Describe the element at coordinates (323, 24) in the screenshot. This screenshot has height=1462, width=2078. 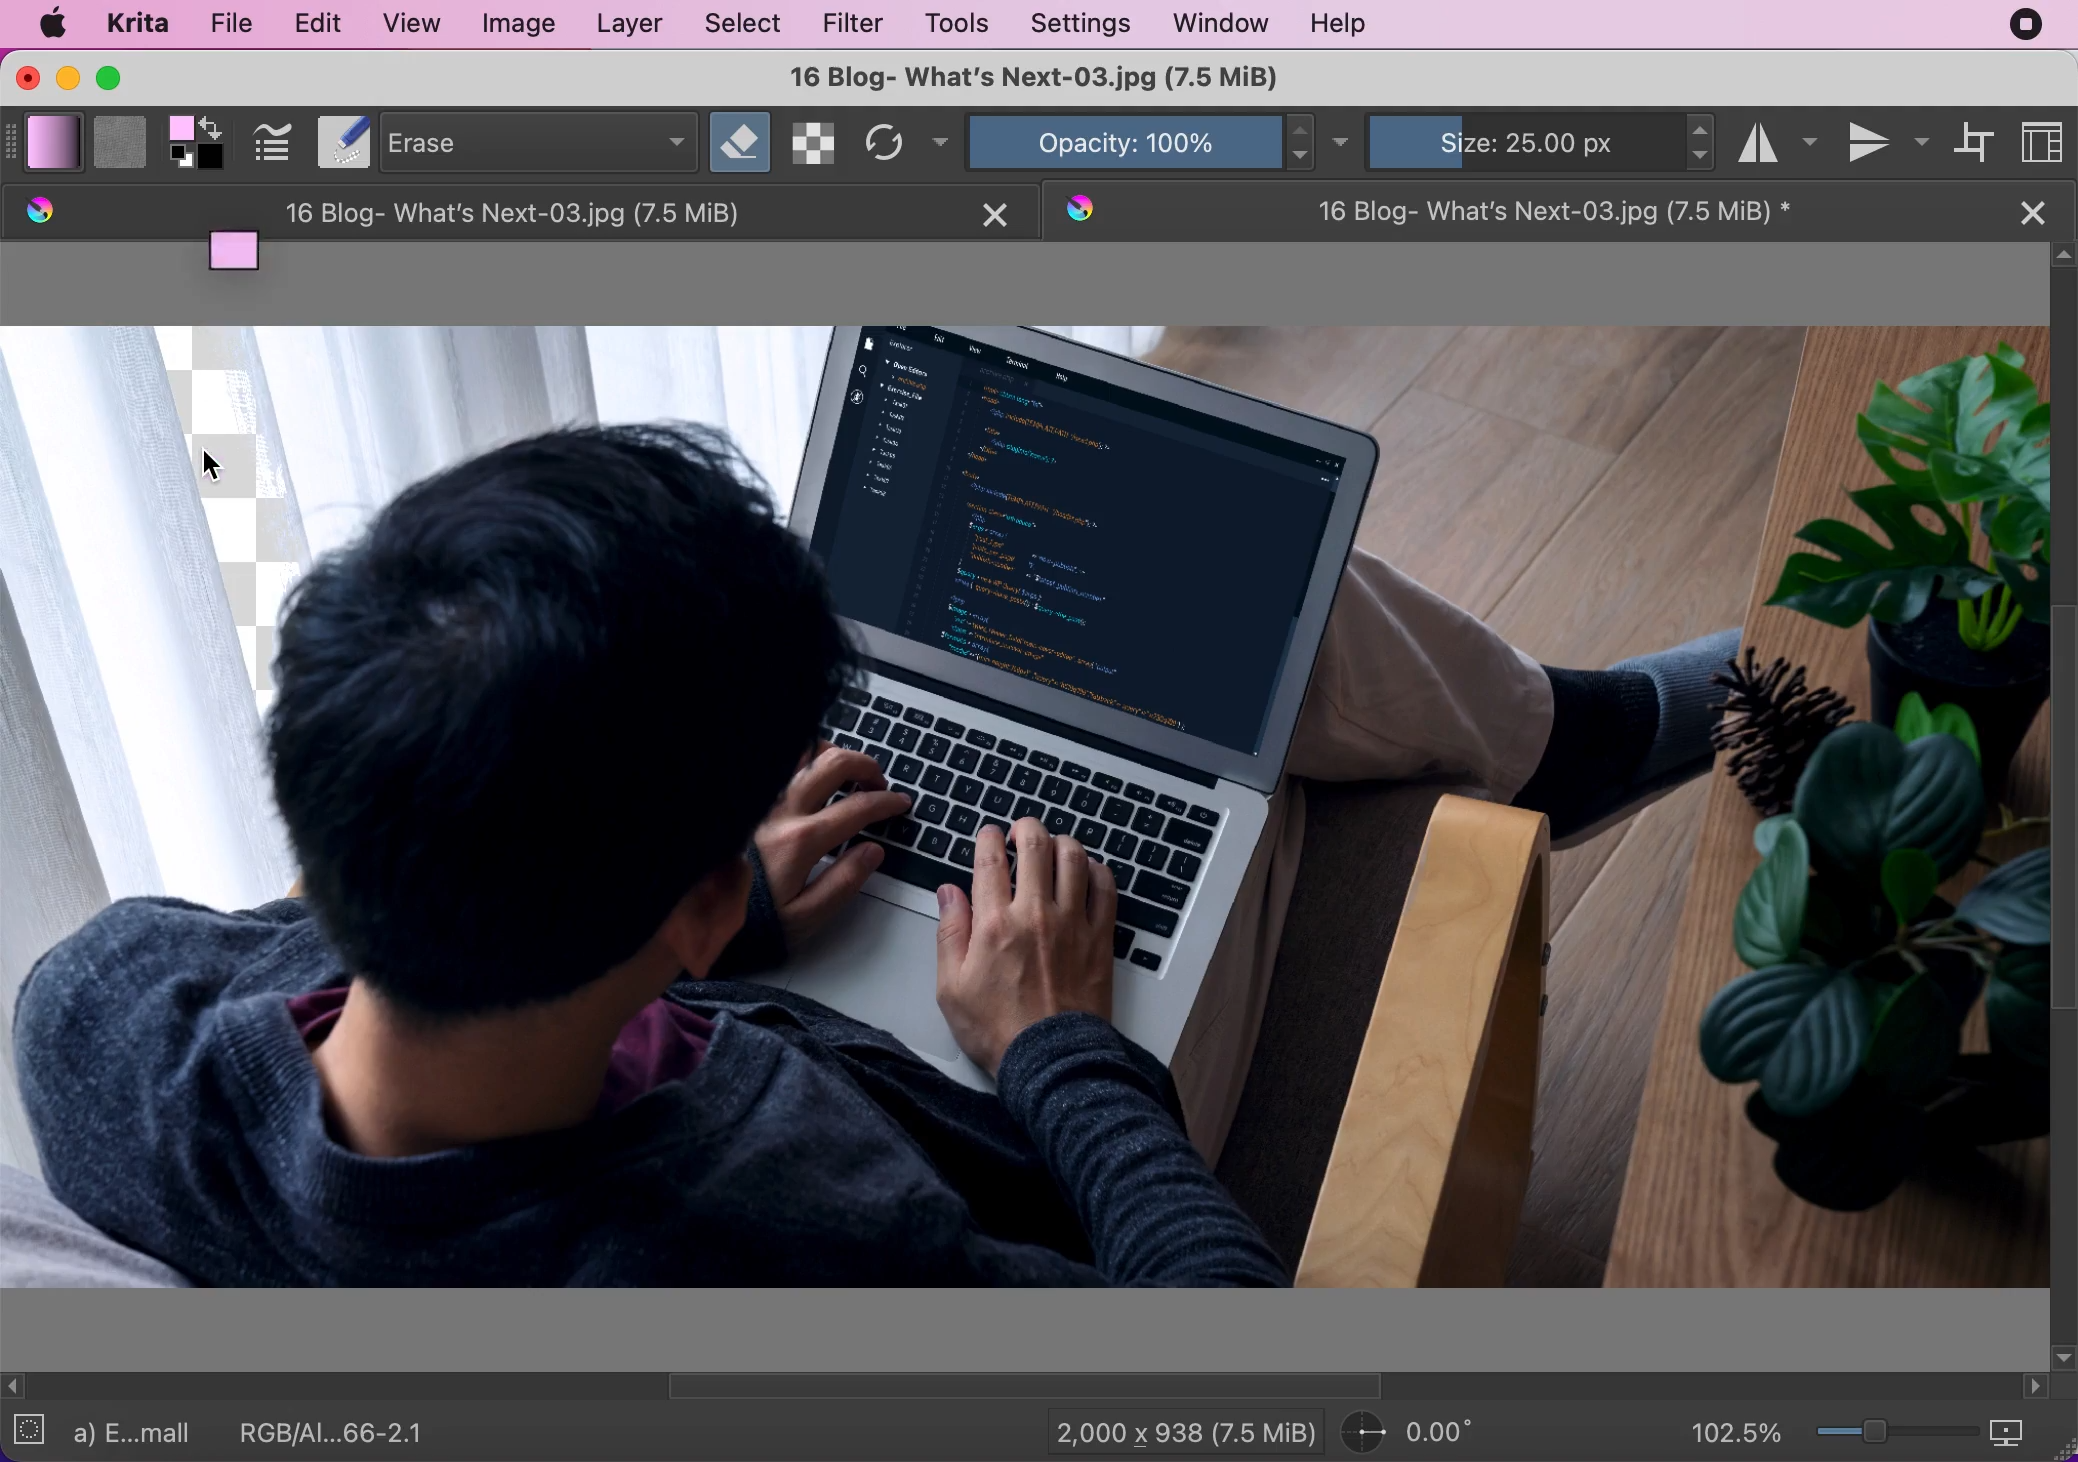
I see `edit` at that location.